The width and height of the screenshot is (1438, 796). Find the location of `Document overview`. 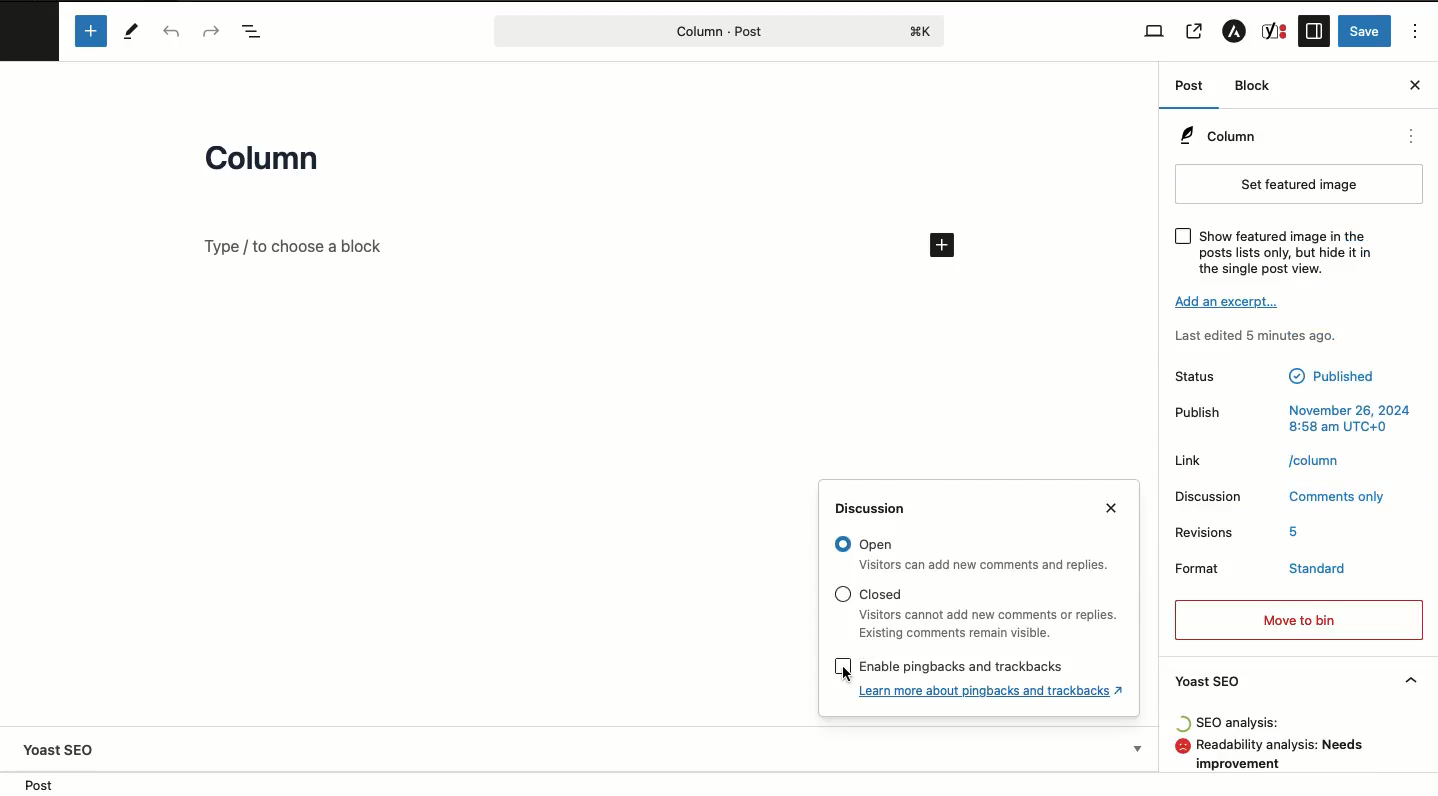

Document overview is located at coordinates (257, 33).